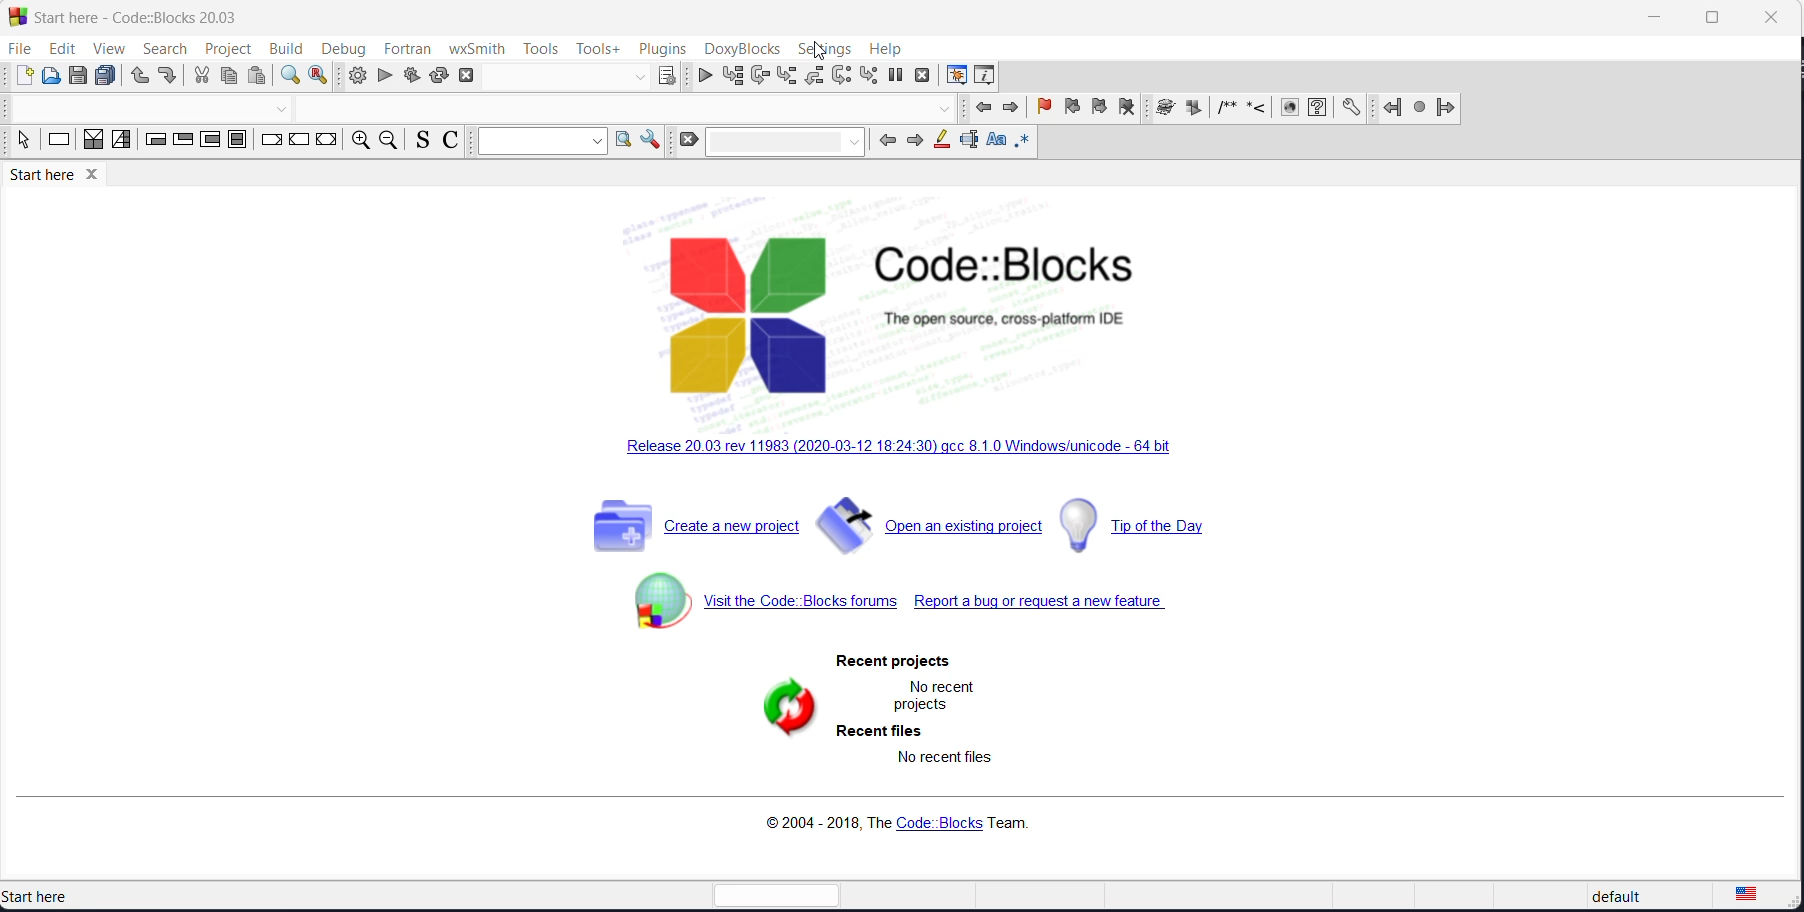 Image resolution: width=1804 pixels, height=912 pixels. Describe the element at coordinates (18, 49) in the screenshot. I see `file` at that location.